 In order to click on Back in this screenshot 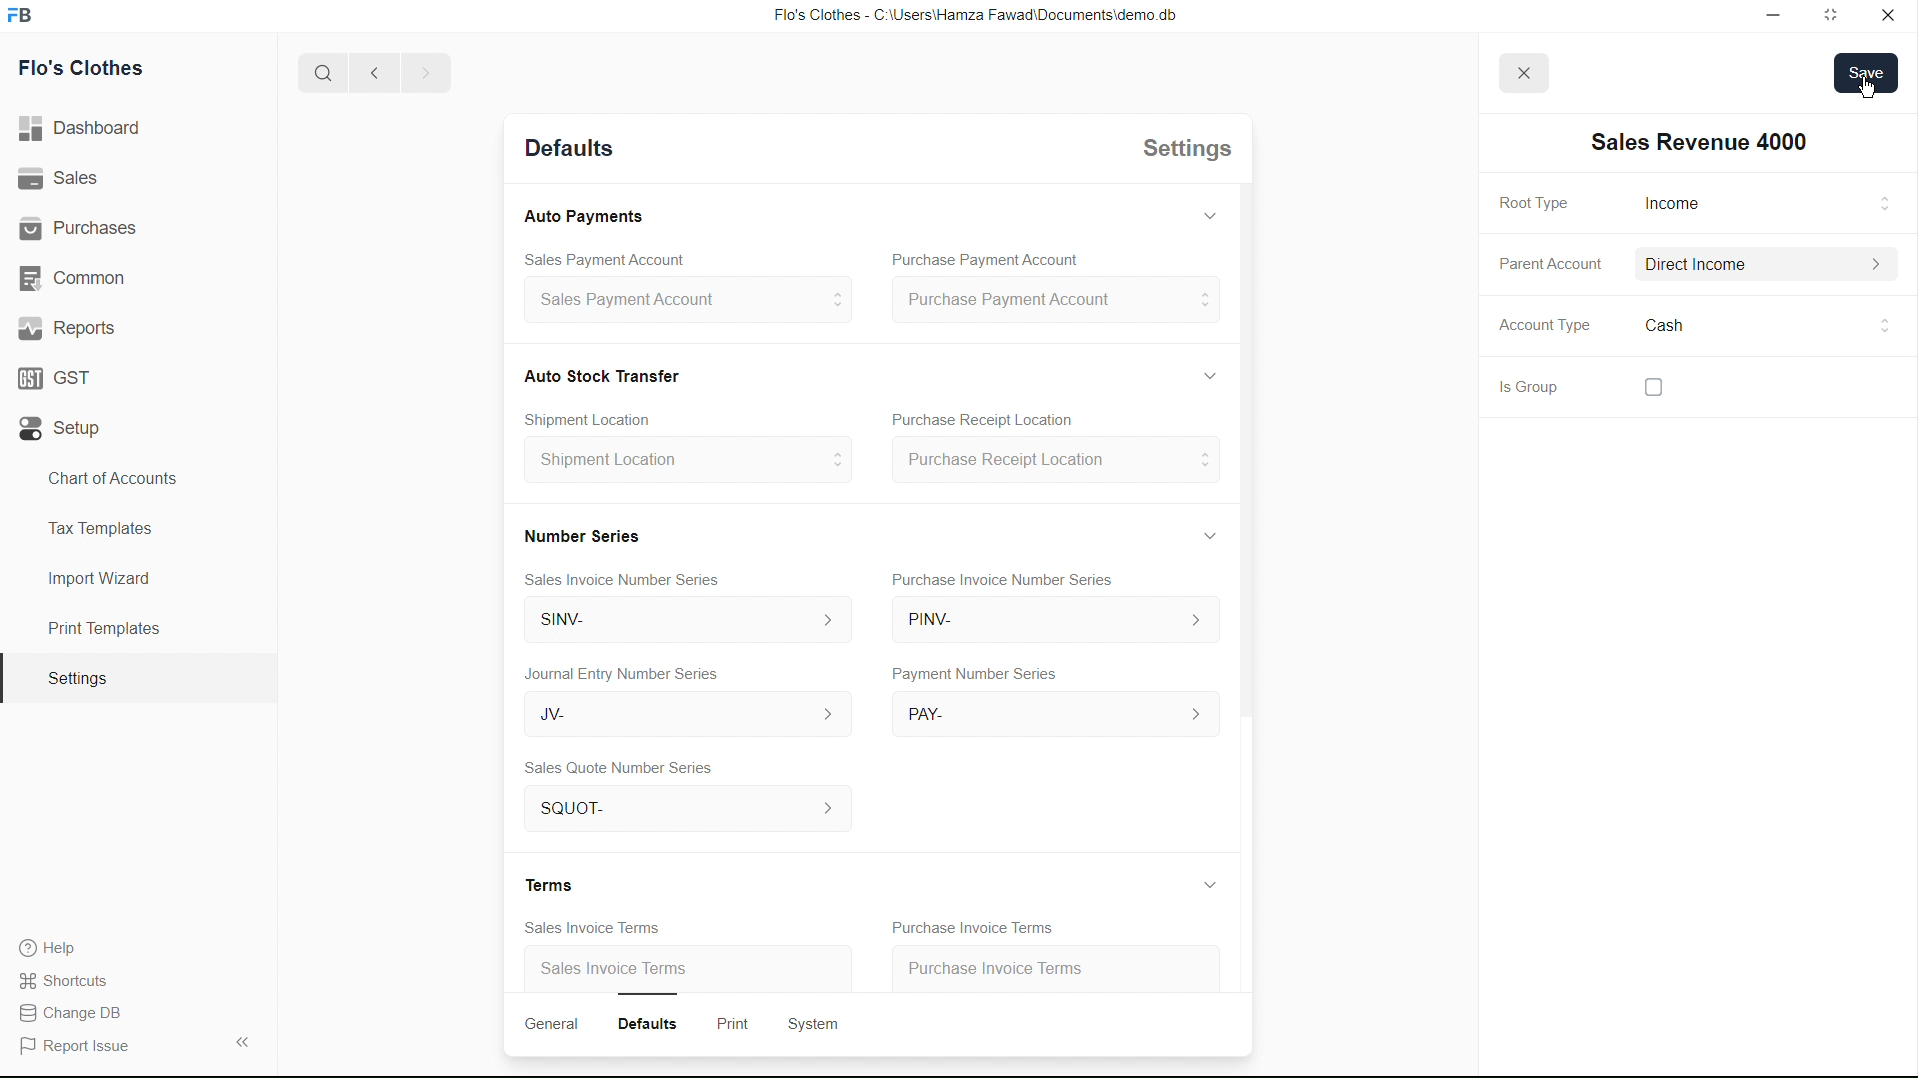, I will do `click(368, 74)`.